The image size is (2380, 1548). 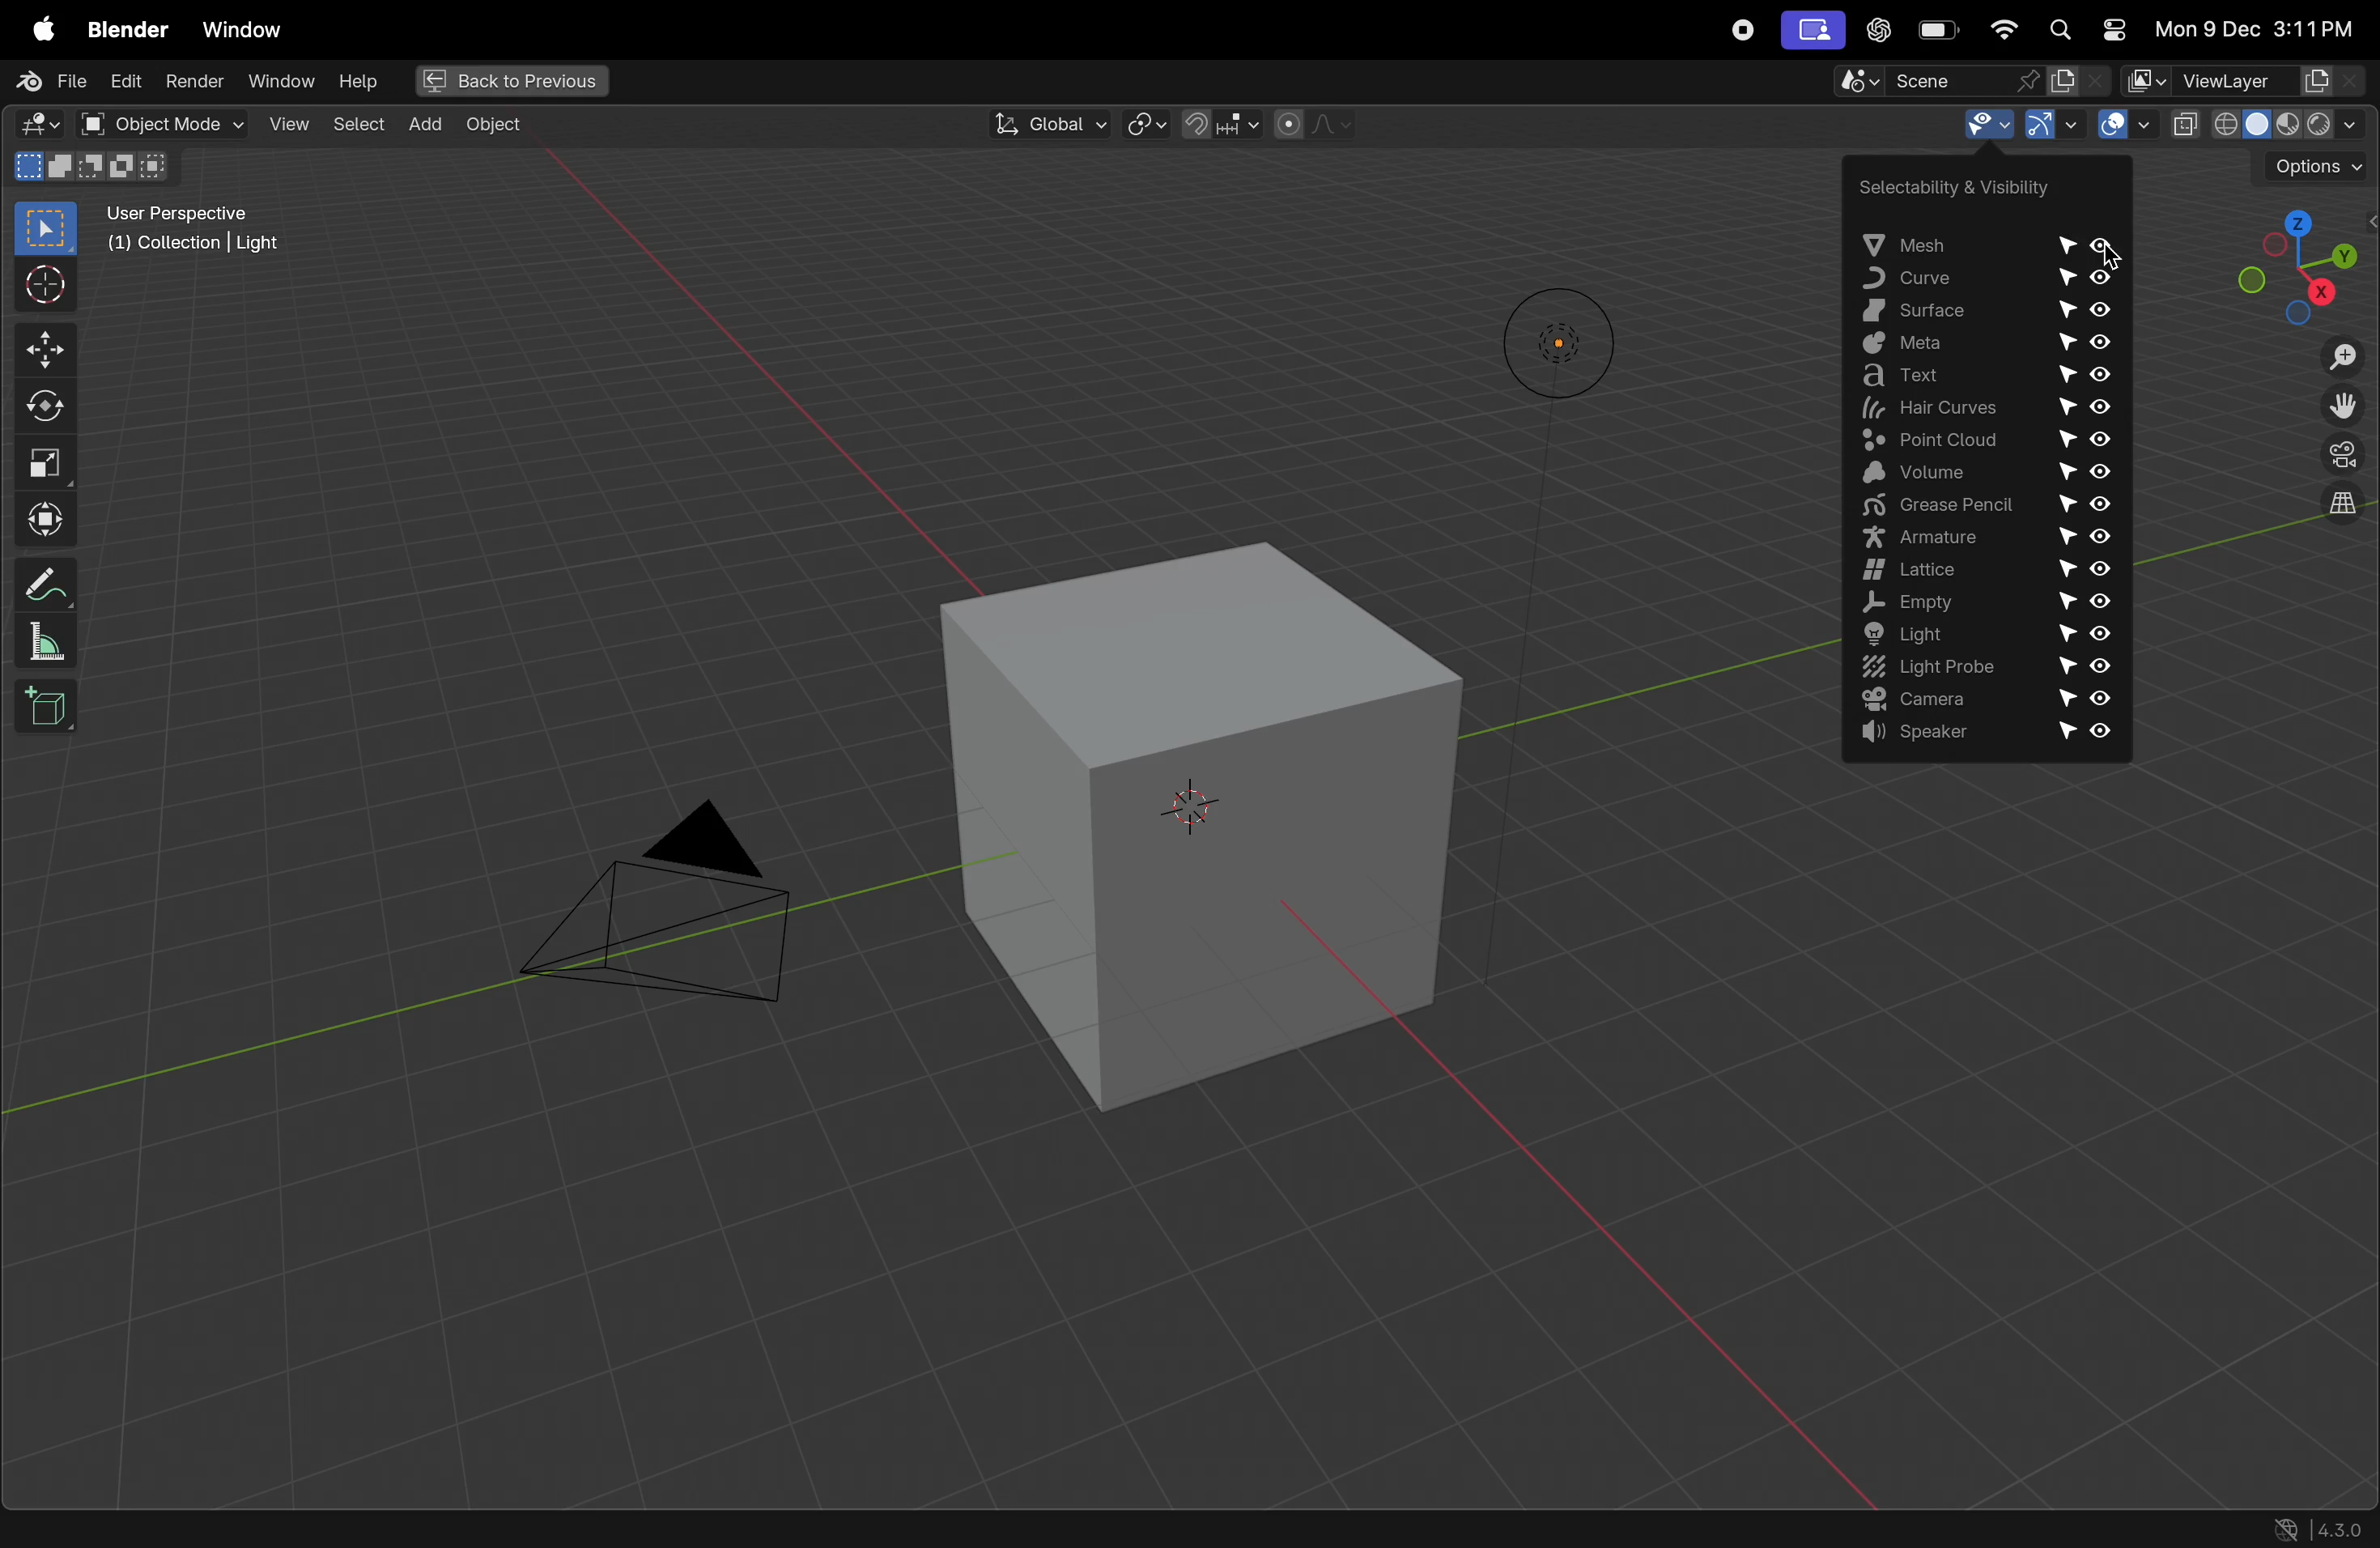 I want to click on chatgpt, so click(x=1875, y=32).